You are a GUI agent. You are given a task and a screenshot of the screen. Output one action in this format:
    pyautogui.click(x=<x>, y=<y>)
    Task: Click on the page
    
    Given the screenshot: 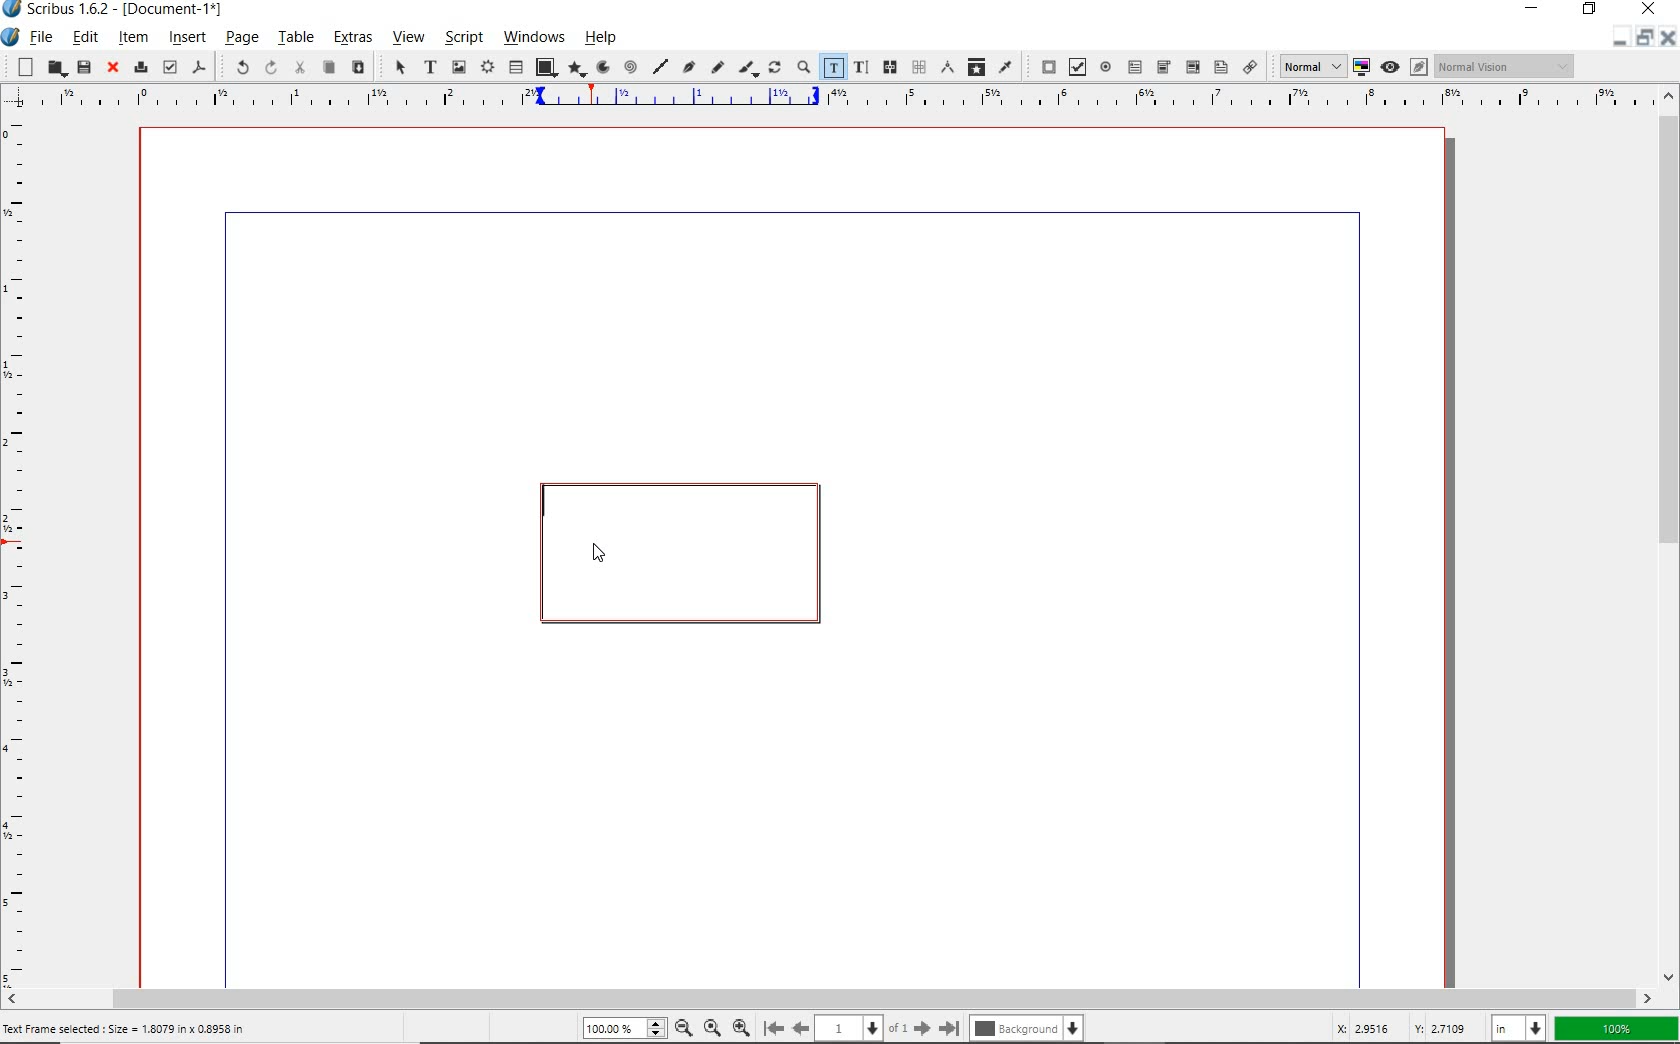 What is the action you would take?
    pyautogui.click(x=240, y=40)
    